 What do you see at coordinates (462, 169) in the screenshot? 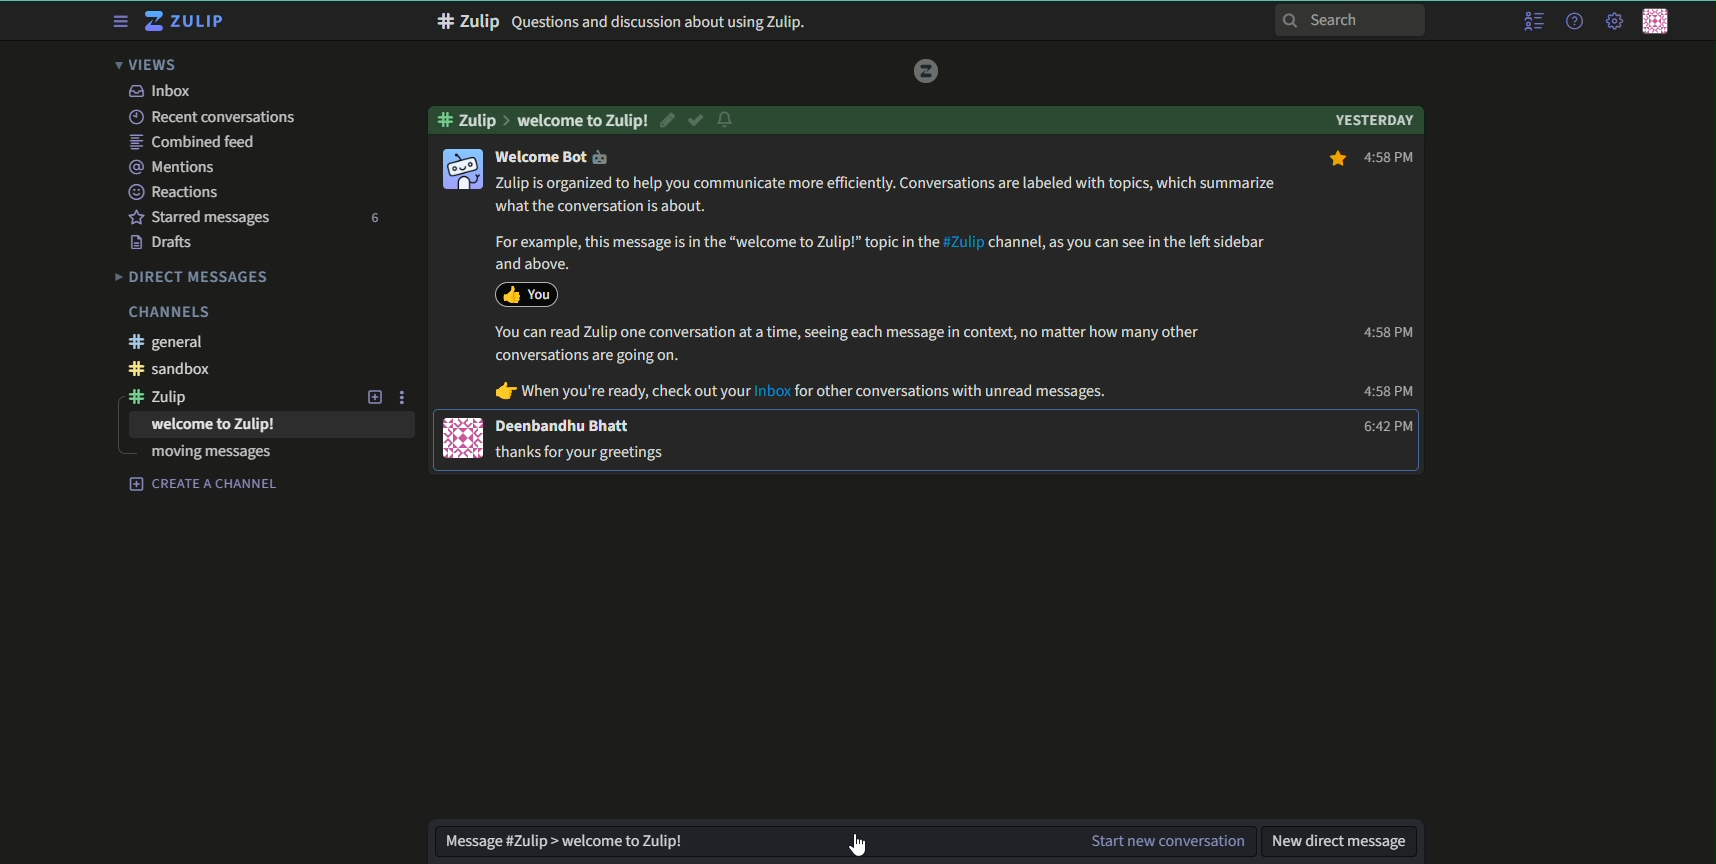
I see `icon` at bounding box center [462, 169].